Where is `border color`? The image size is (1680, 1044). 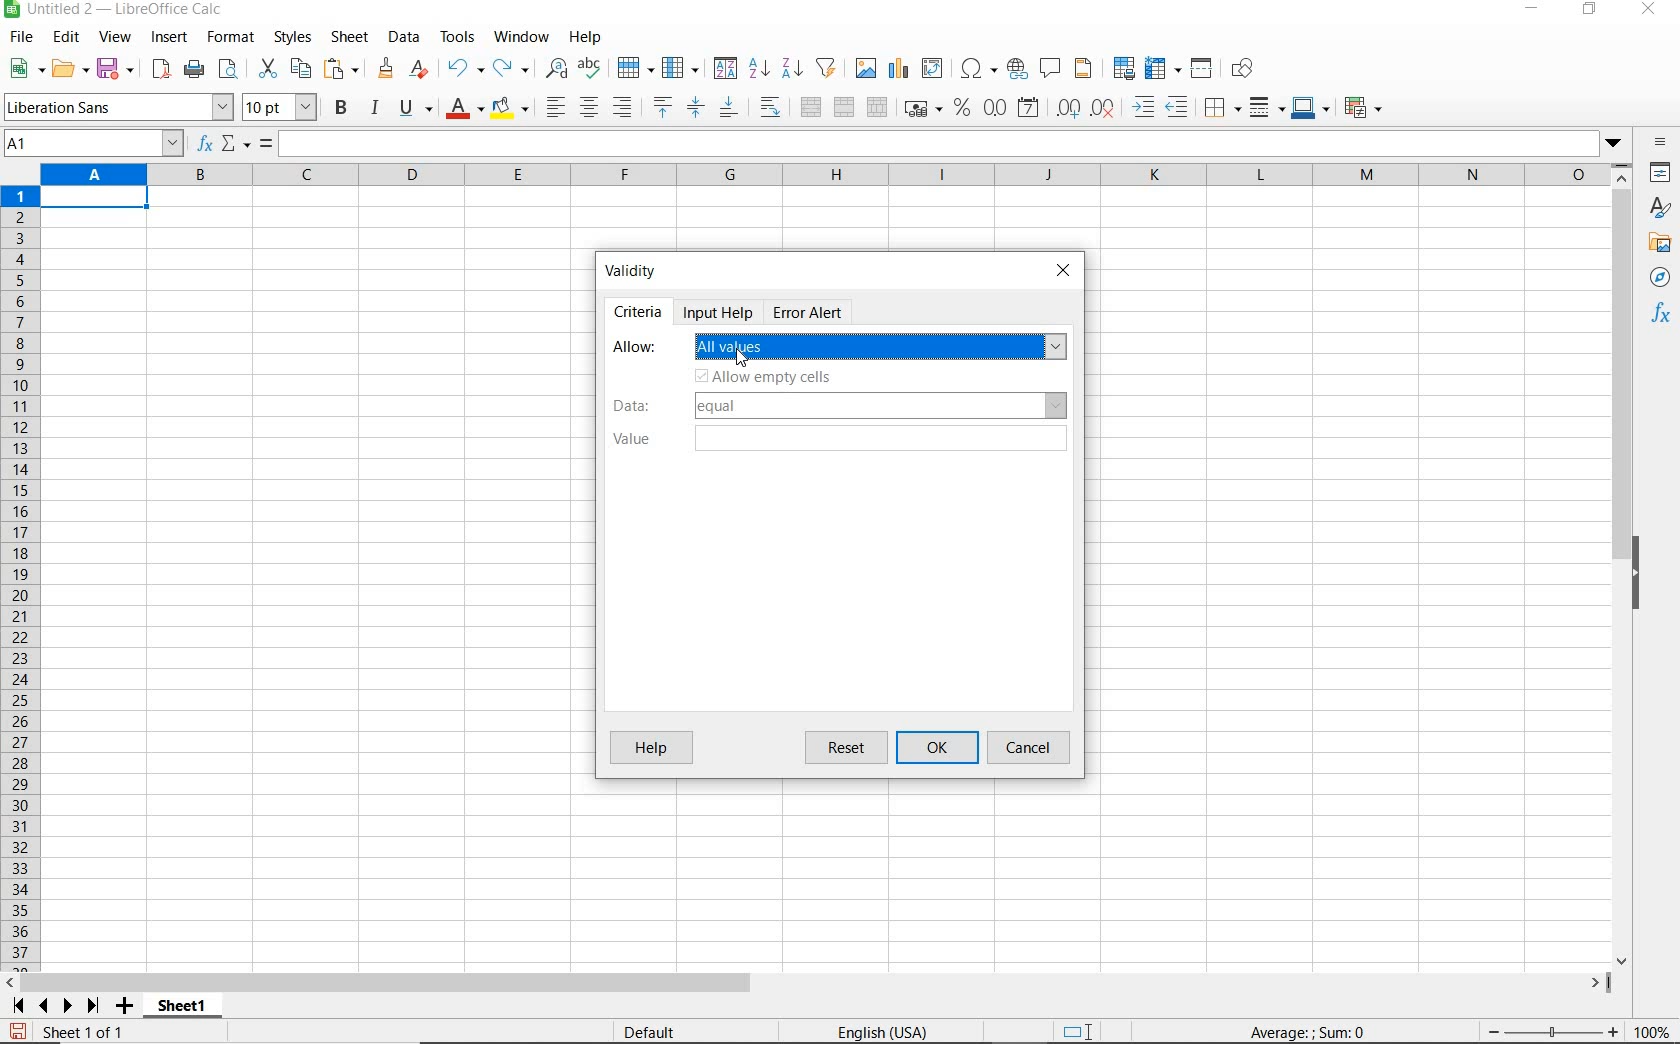 border color is located at coordinates (1310, 107).